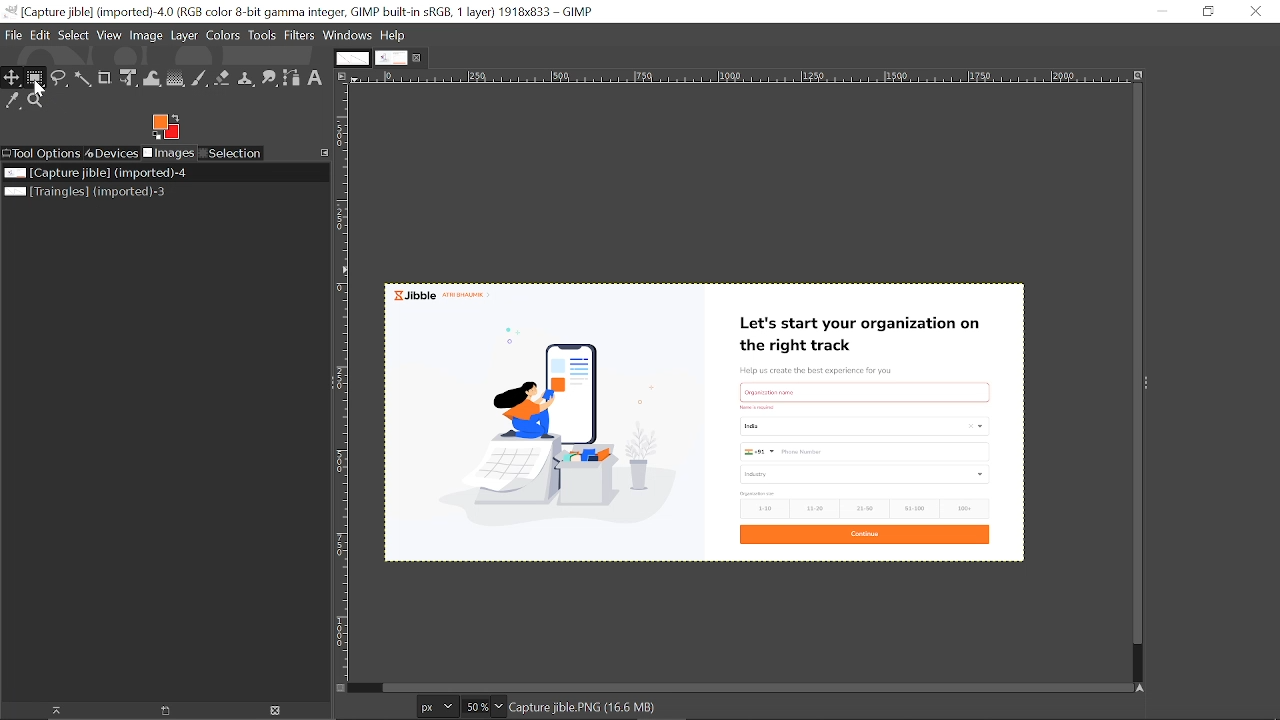 This screenshot has width=1280, height=720. Describe the element at coordinates (328, 386) in the screenshot. I see `Sidebar menu` at that location.